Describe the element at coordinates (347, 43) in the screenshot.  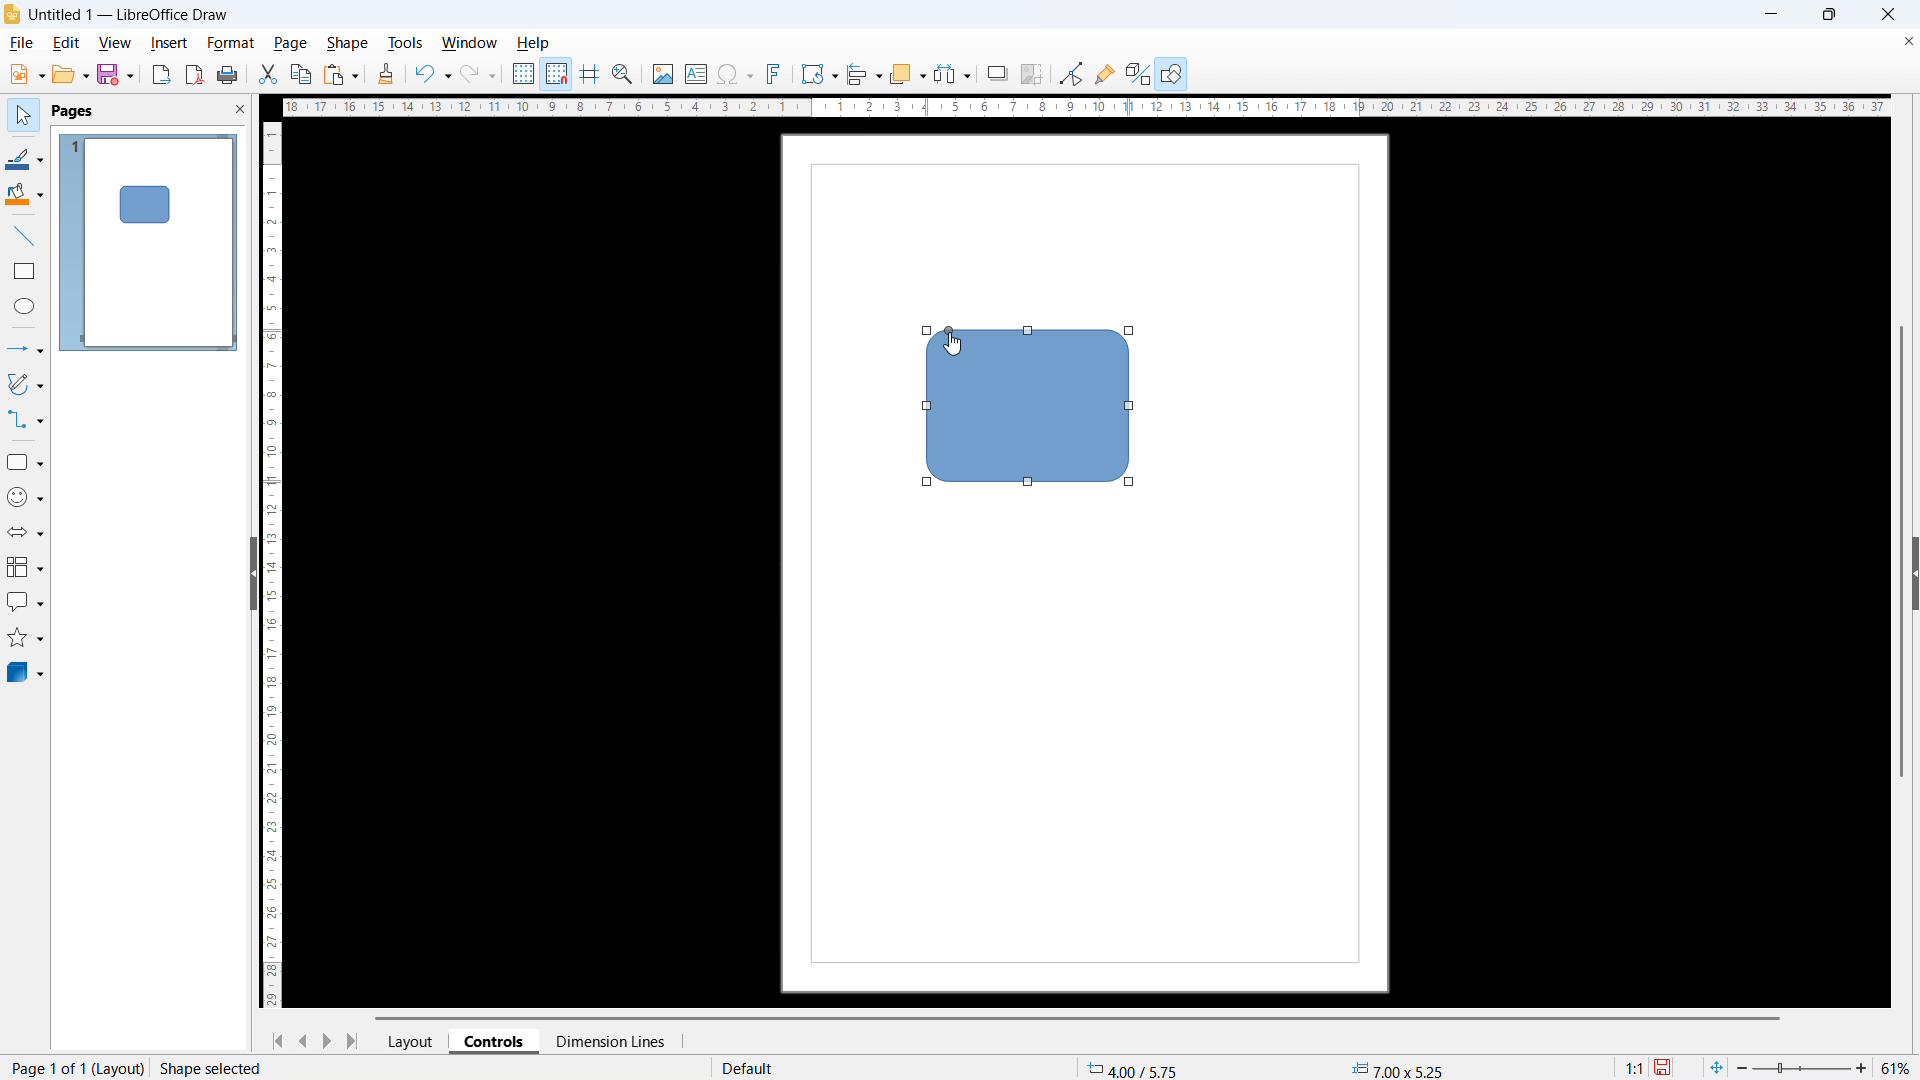
I see `shape ` at that location.